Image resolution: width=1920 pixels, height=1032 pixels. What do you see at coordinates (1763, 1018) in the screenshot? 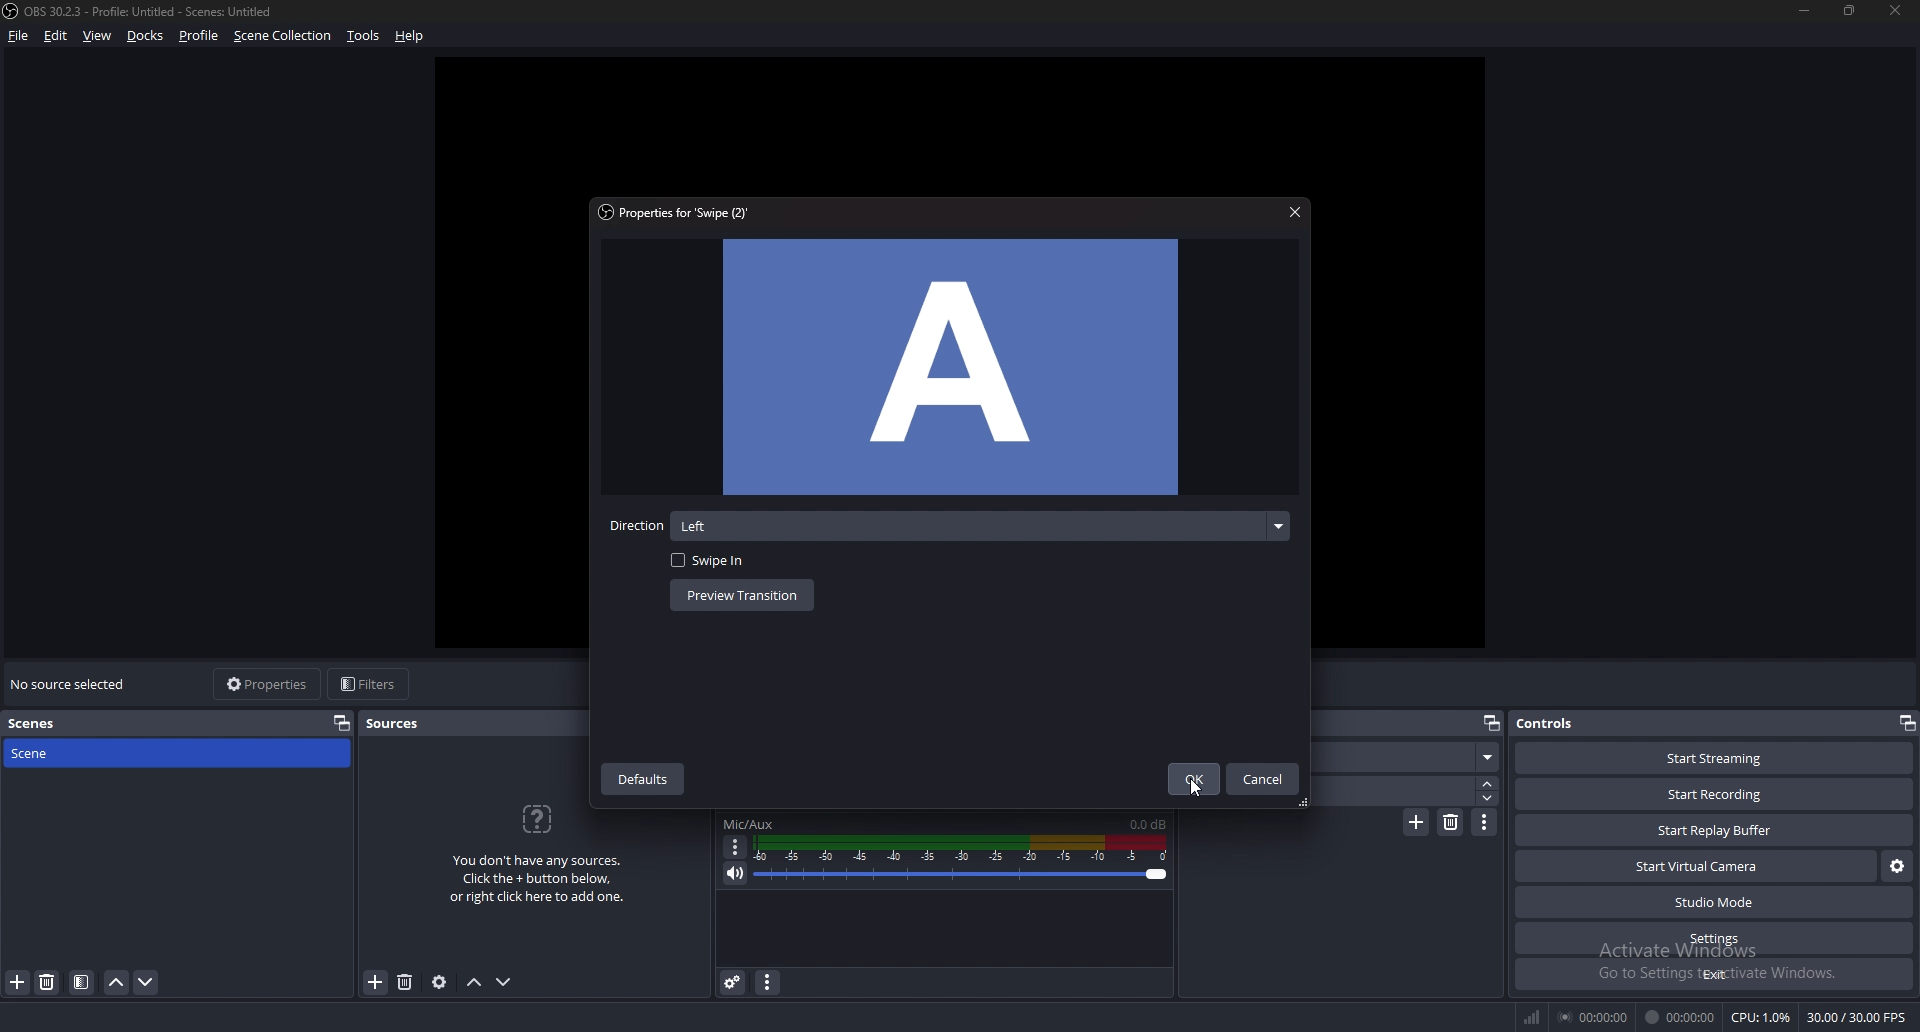
I see `CPU: 0.7%` at bounding box center [1763, 1018].